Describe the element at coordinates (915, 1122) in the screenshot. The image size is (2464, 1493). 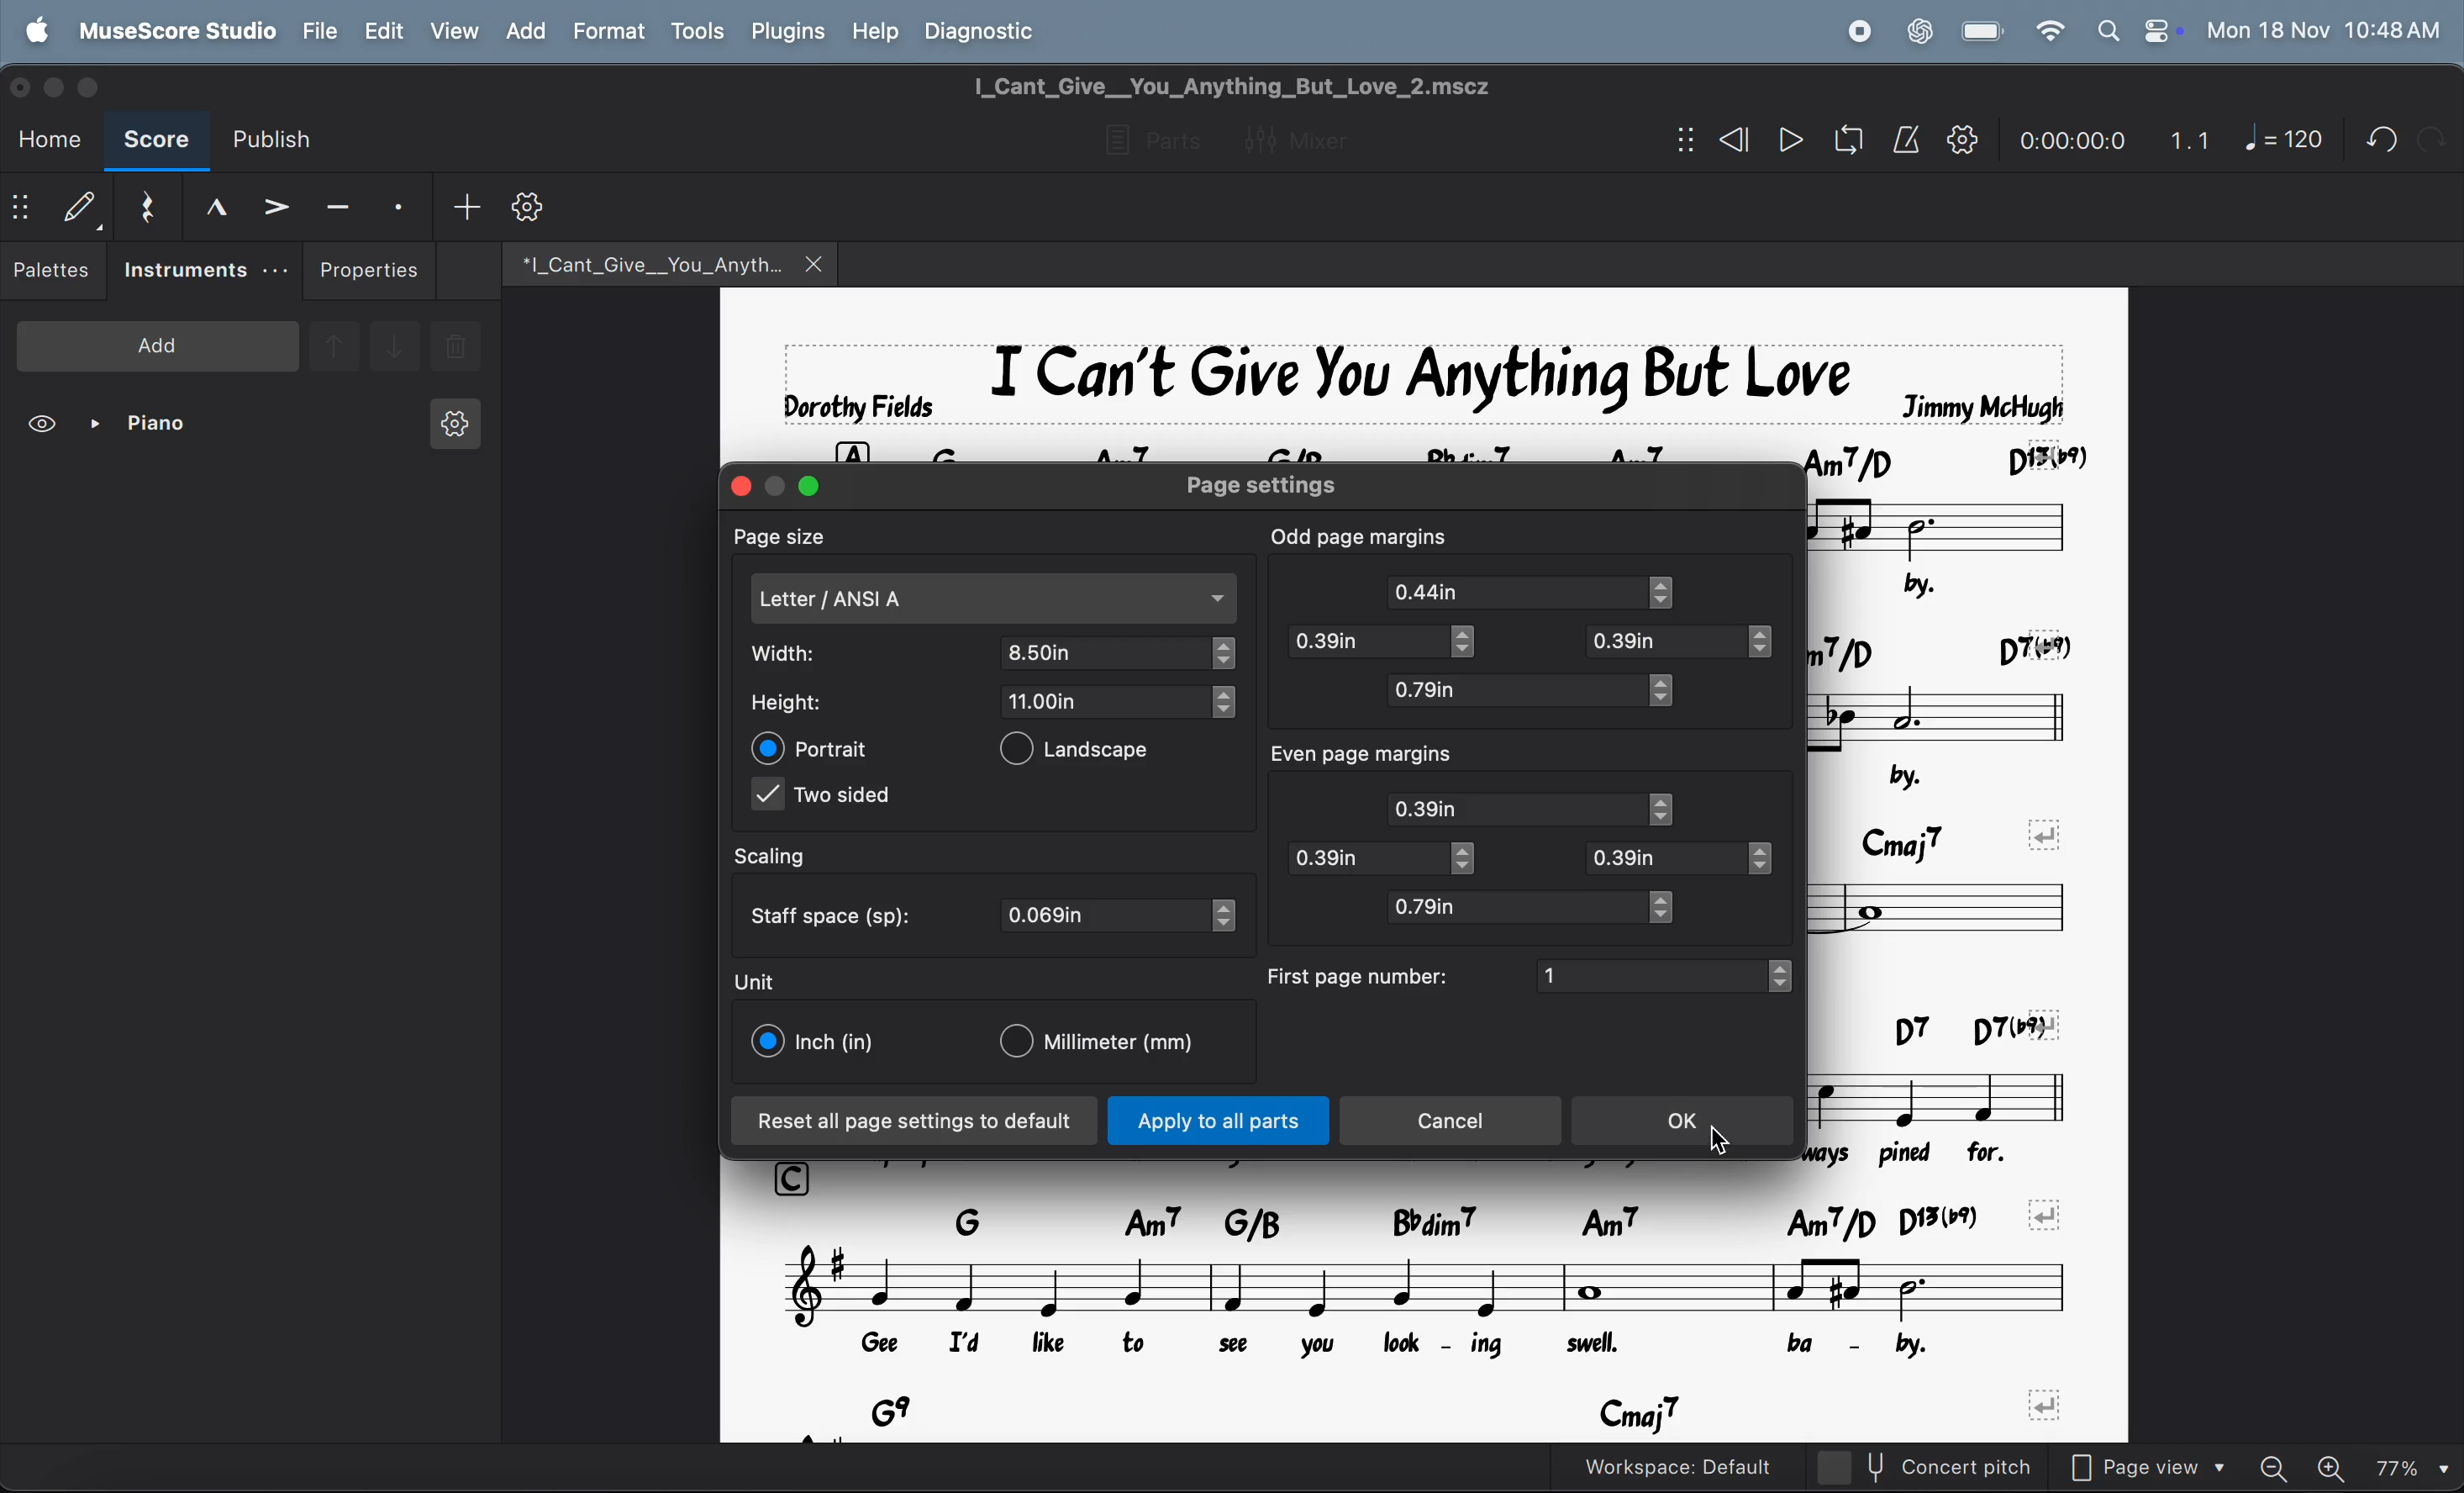
I see `reset page to default settings` at that location.